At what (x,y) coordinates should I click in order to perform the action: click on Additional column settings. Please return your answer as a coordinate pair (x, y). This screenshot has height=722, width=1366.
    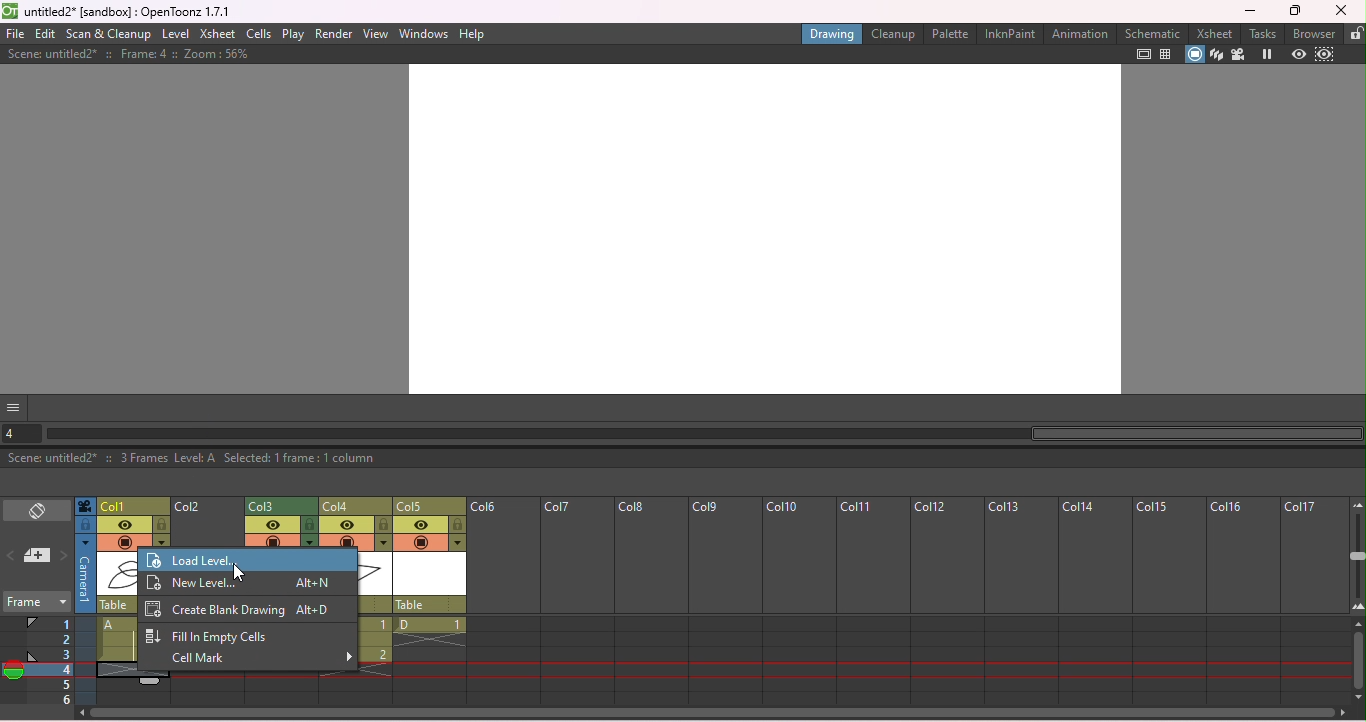
    Looking at the image, I should click on (309, 543).